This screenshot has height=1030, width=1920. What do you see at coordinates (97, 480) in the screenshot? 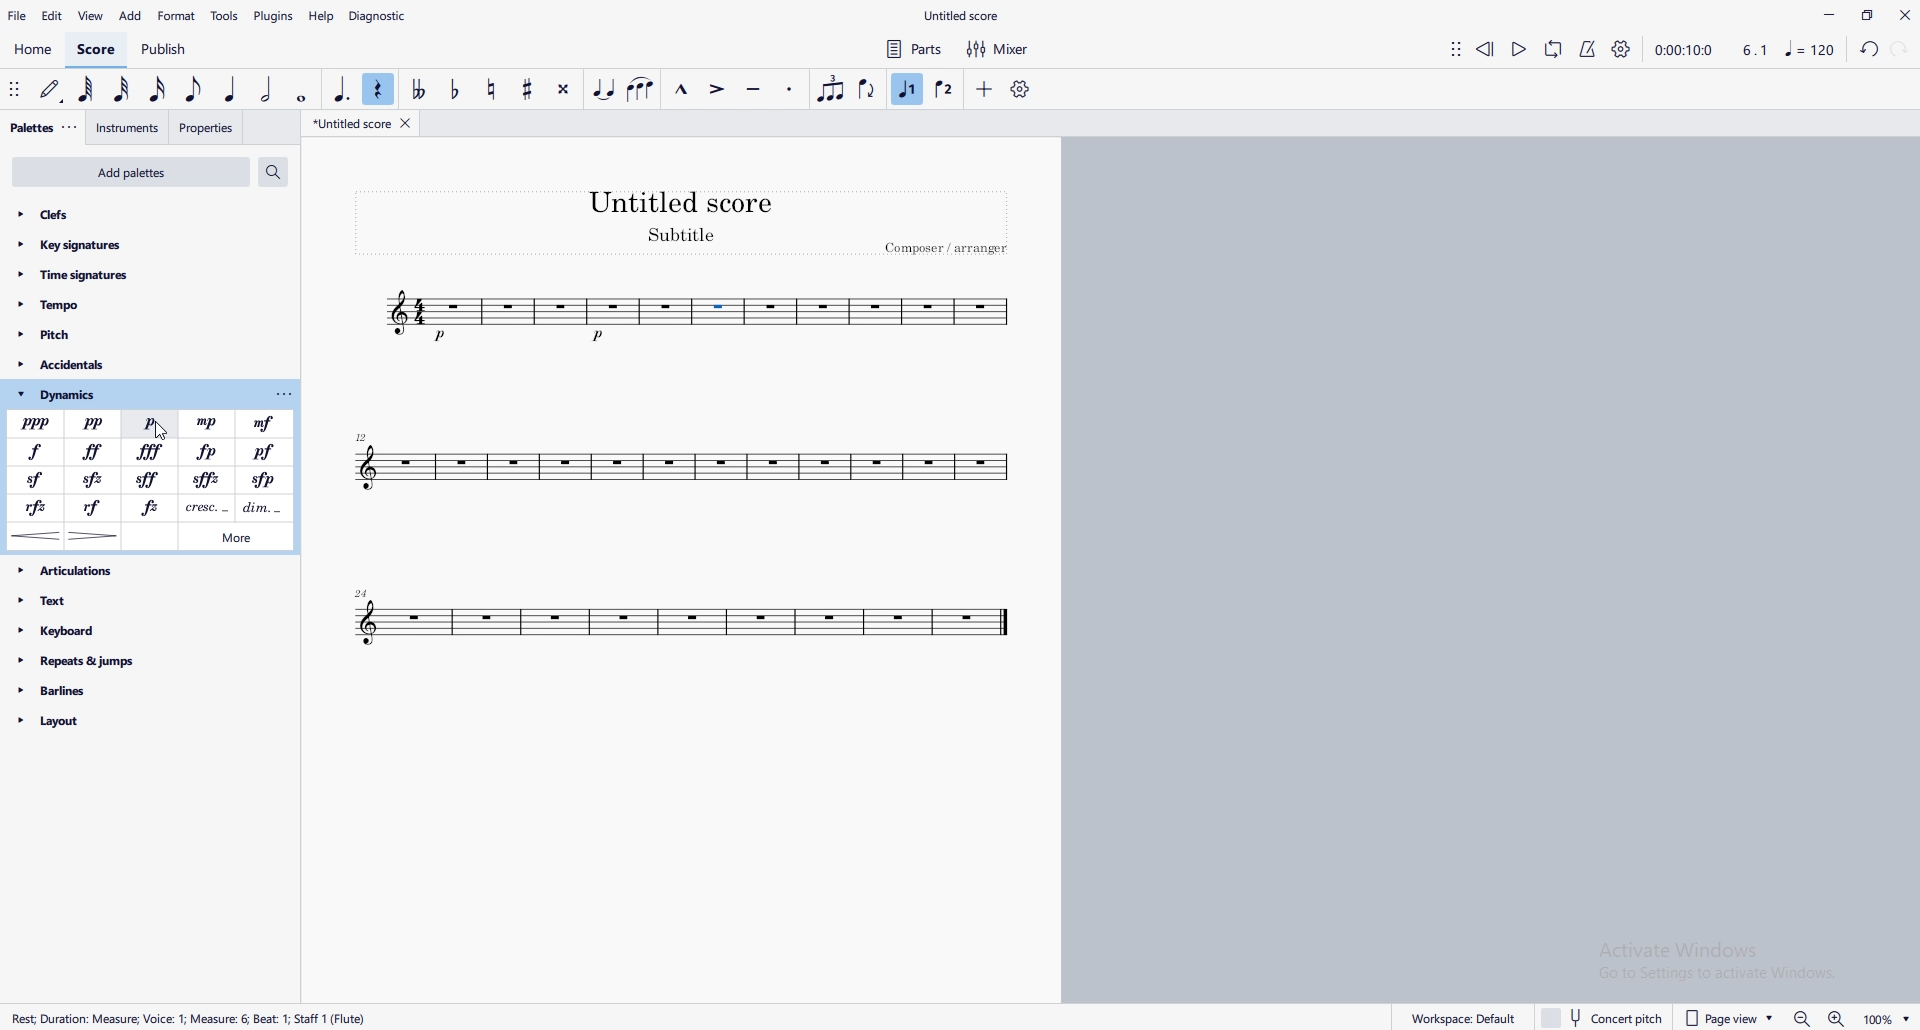
I see `sforzato` at bounding box center [97, 480].